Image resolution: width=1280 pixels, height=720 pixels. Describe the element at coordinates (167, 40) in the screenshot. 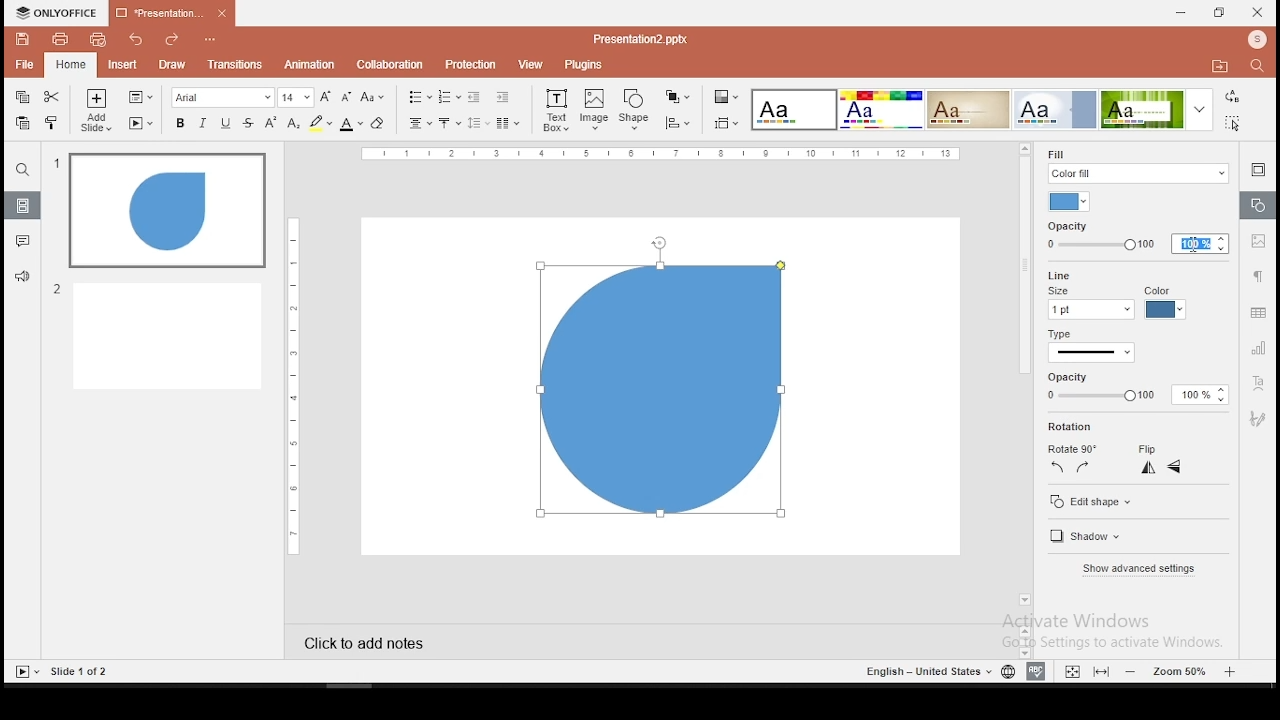

I see `redo` at that location.